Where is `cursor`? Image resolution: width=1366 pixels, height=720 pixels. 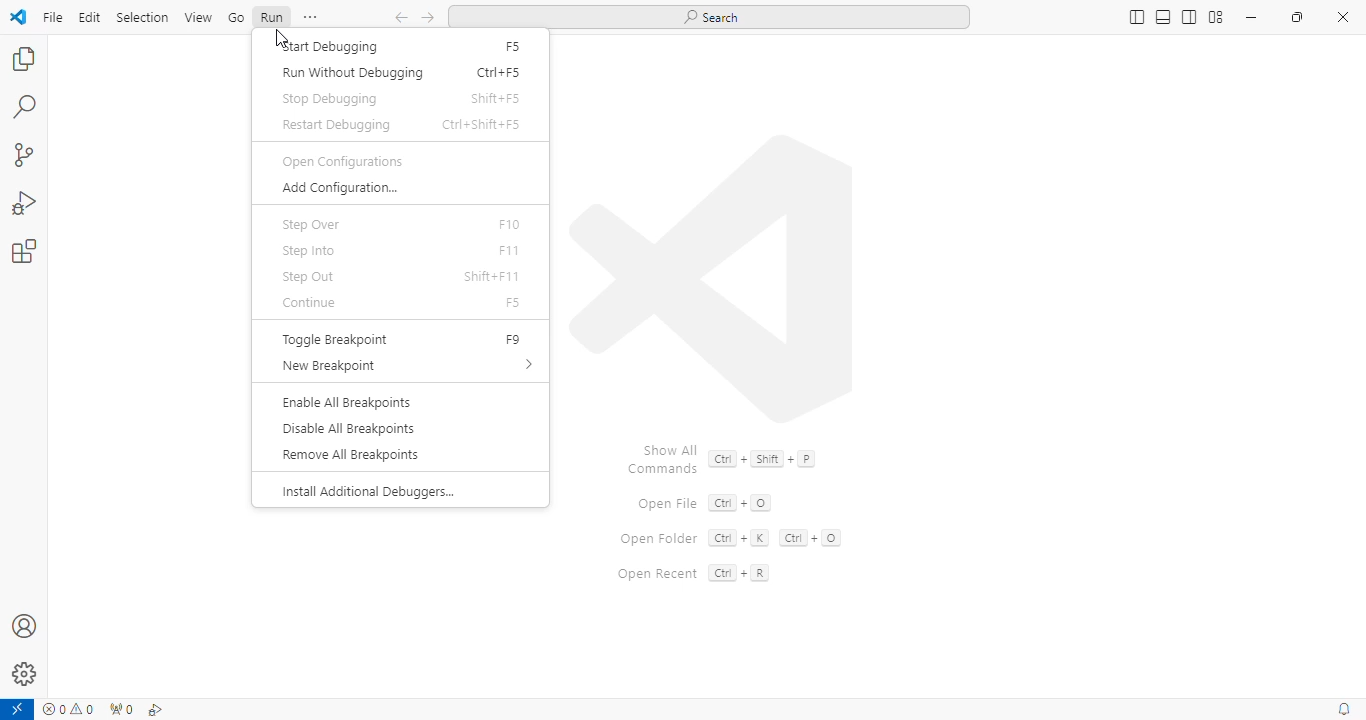
cursor is located at coordinates (279, 38).